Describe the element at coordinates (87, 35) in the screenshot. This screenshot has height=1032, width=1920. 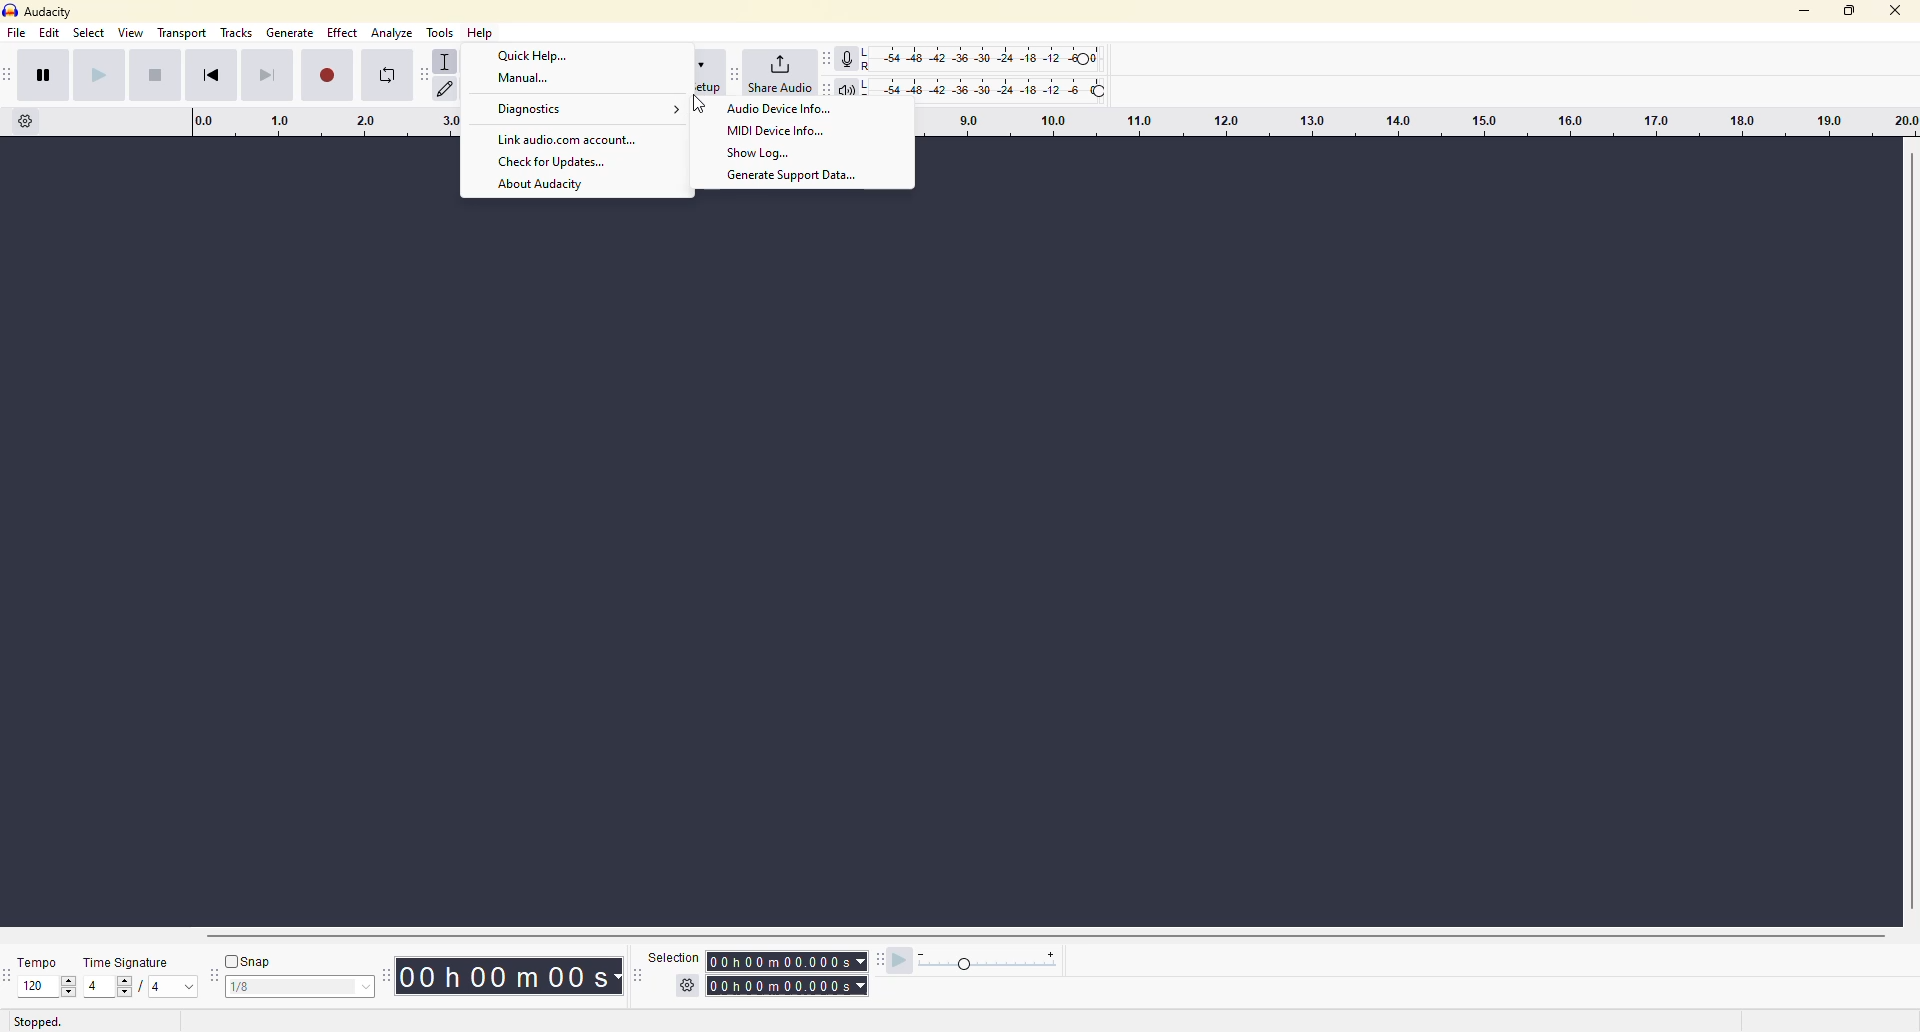
I see `select` at that location.